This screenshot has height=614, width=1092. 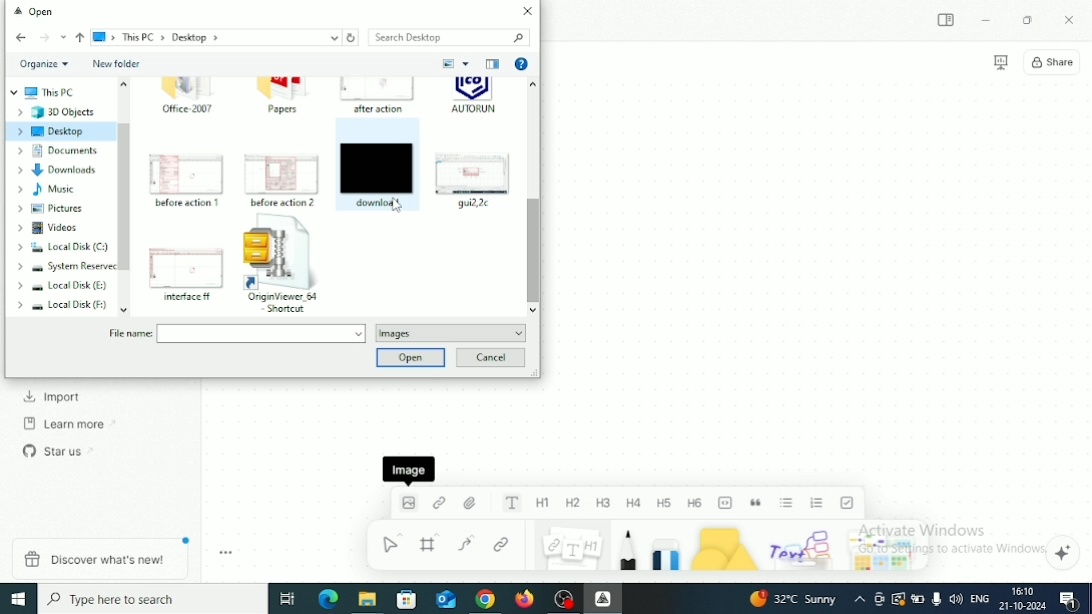 What do you see at coordinates (63, 38) in the screenshot?
I see `Recent locations` at bounding box center [63, 38].